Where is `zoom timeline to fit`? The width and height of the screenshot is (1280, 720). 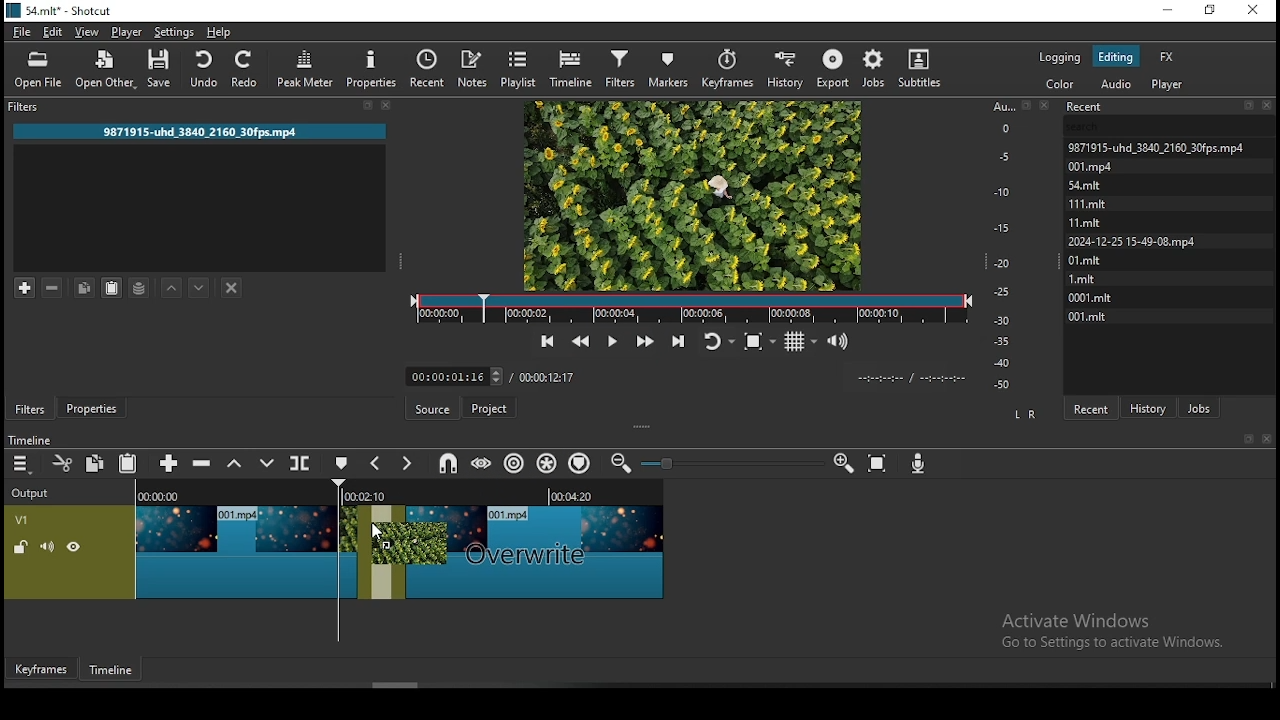 zoom timeline to fit is located at coordinates (880, 465).